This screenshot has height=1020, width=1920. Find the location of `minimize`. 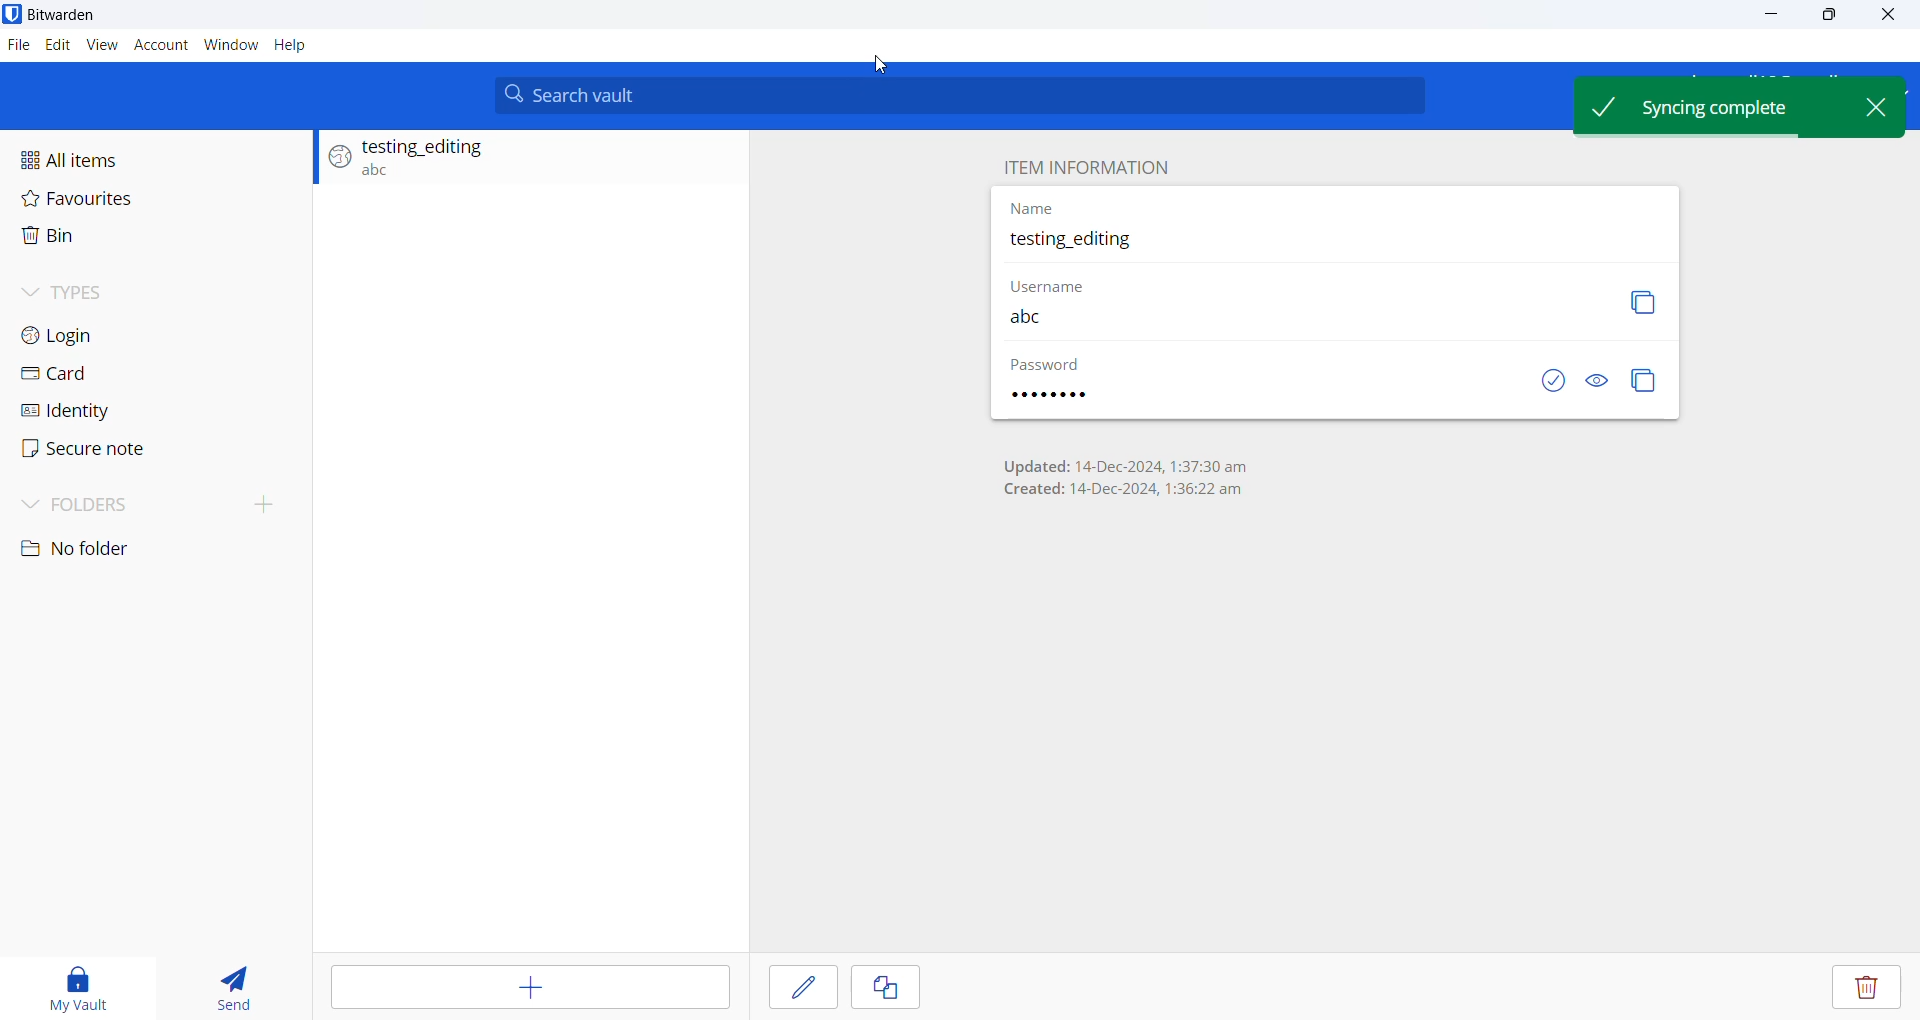

minimize is located at coordinates (1768, 21).